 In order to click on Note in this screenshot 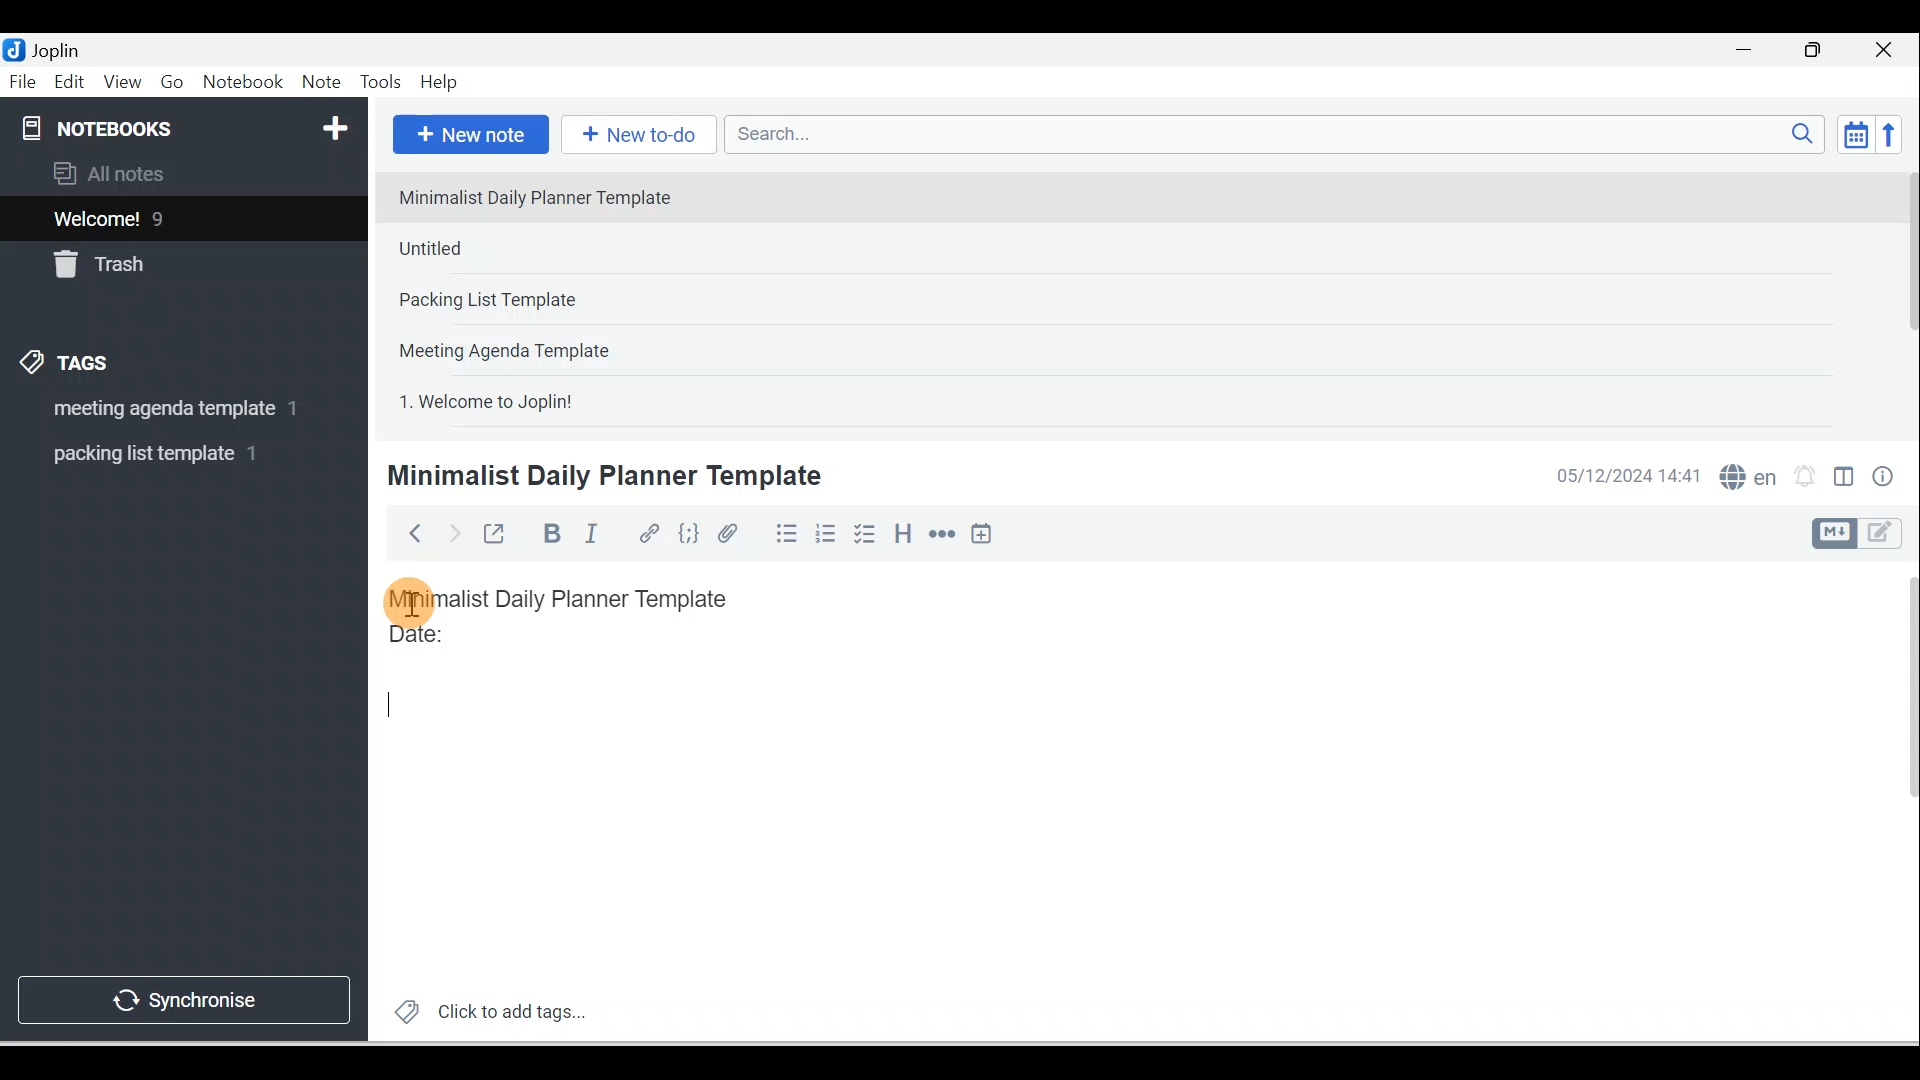, I will do `click(319, 83)`.